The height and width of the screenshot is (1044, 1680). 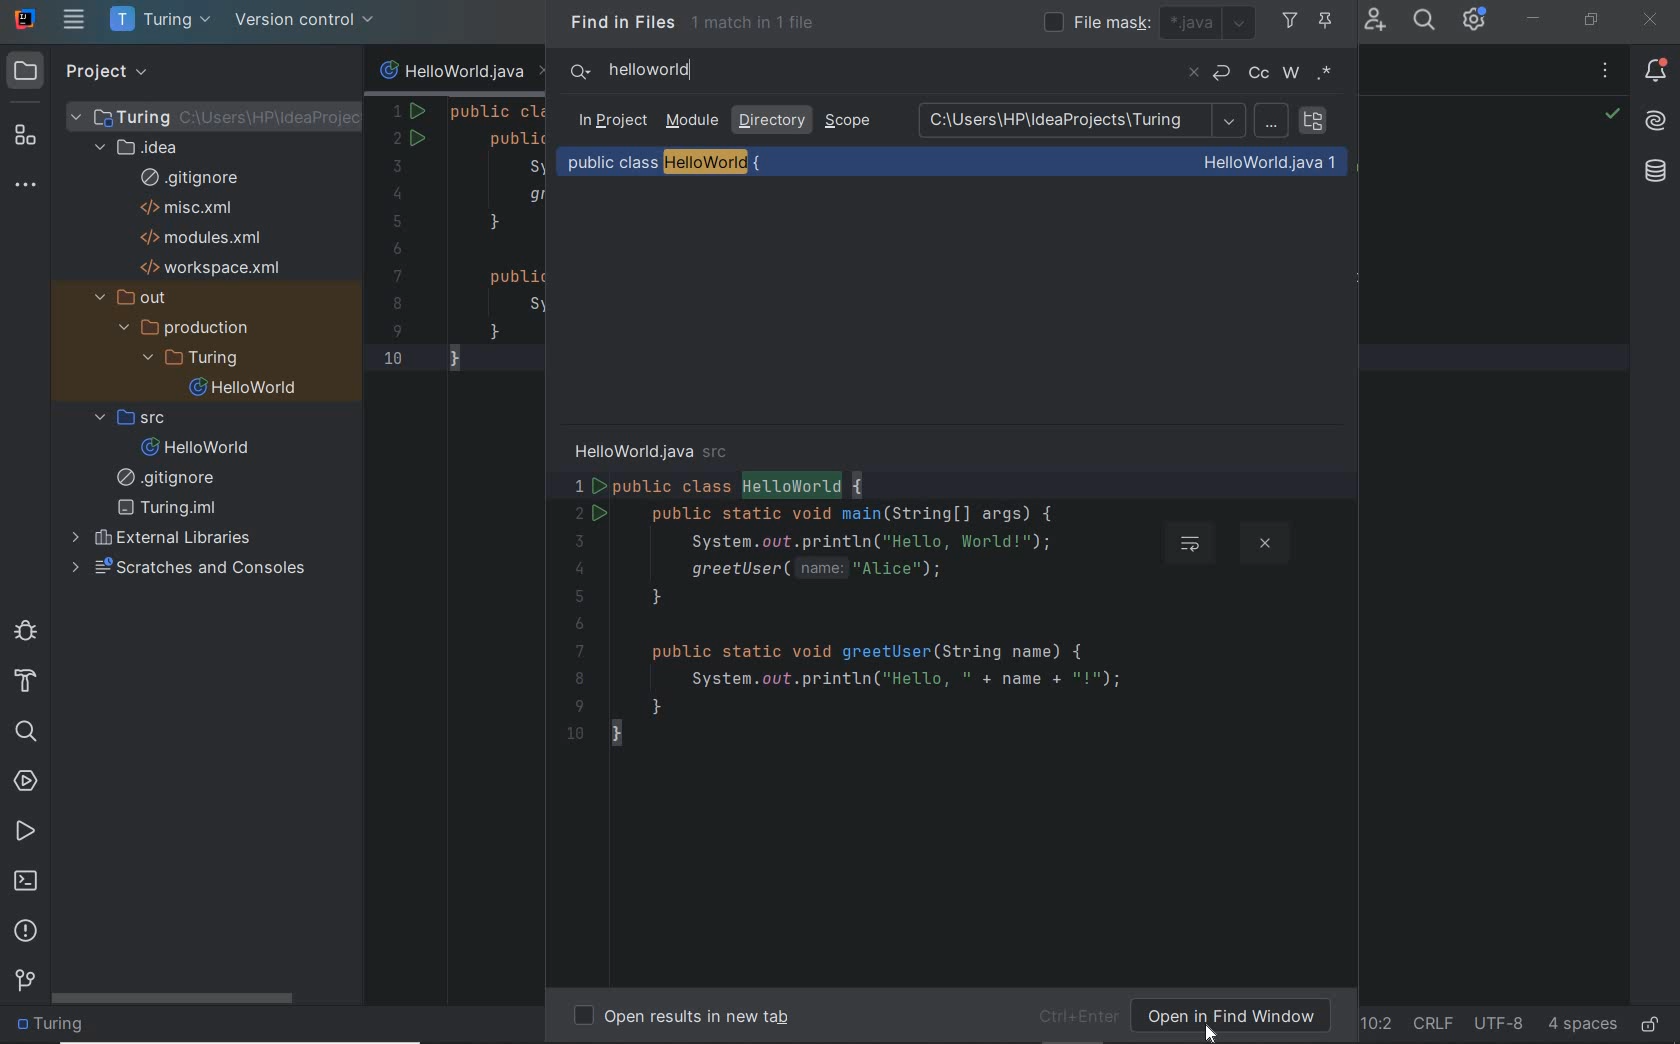 I want to click on make file ready only, so click(x=1655, y=1024).